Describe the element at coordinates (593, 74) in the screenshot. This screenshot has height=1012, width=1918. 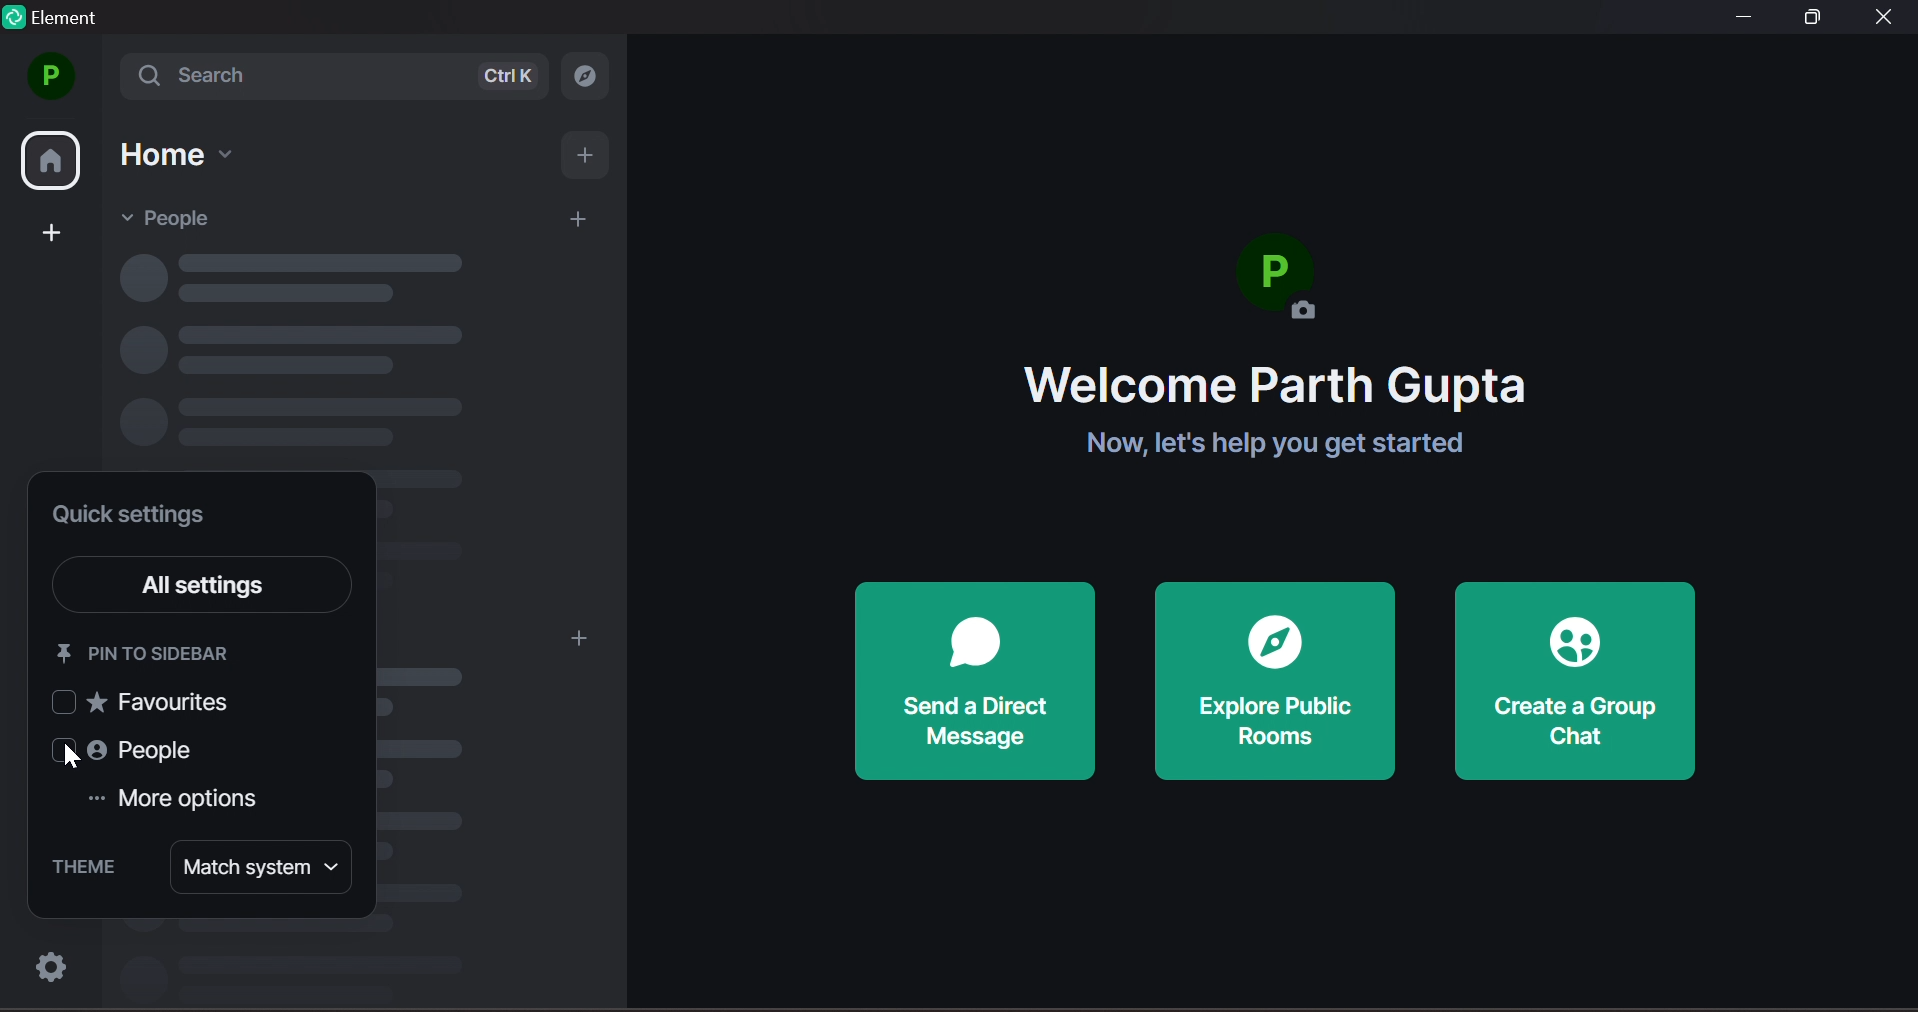
I see `search` at that location.